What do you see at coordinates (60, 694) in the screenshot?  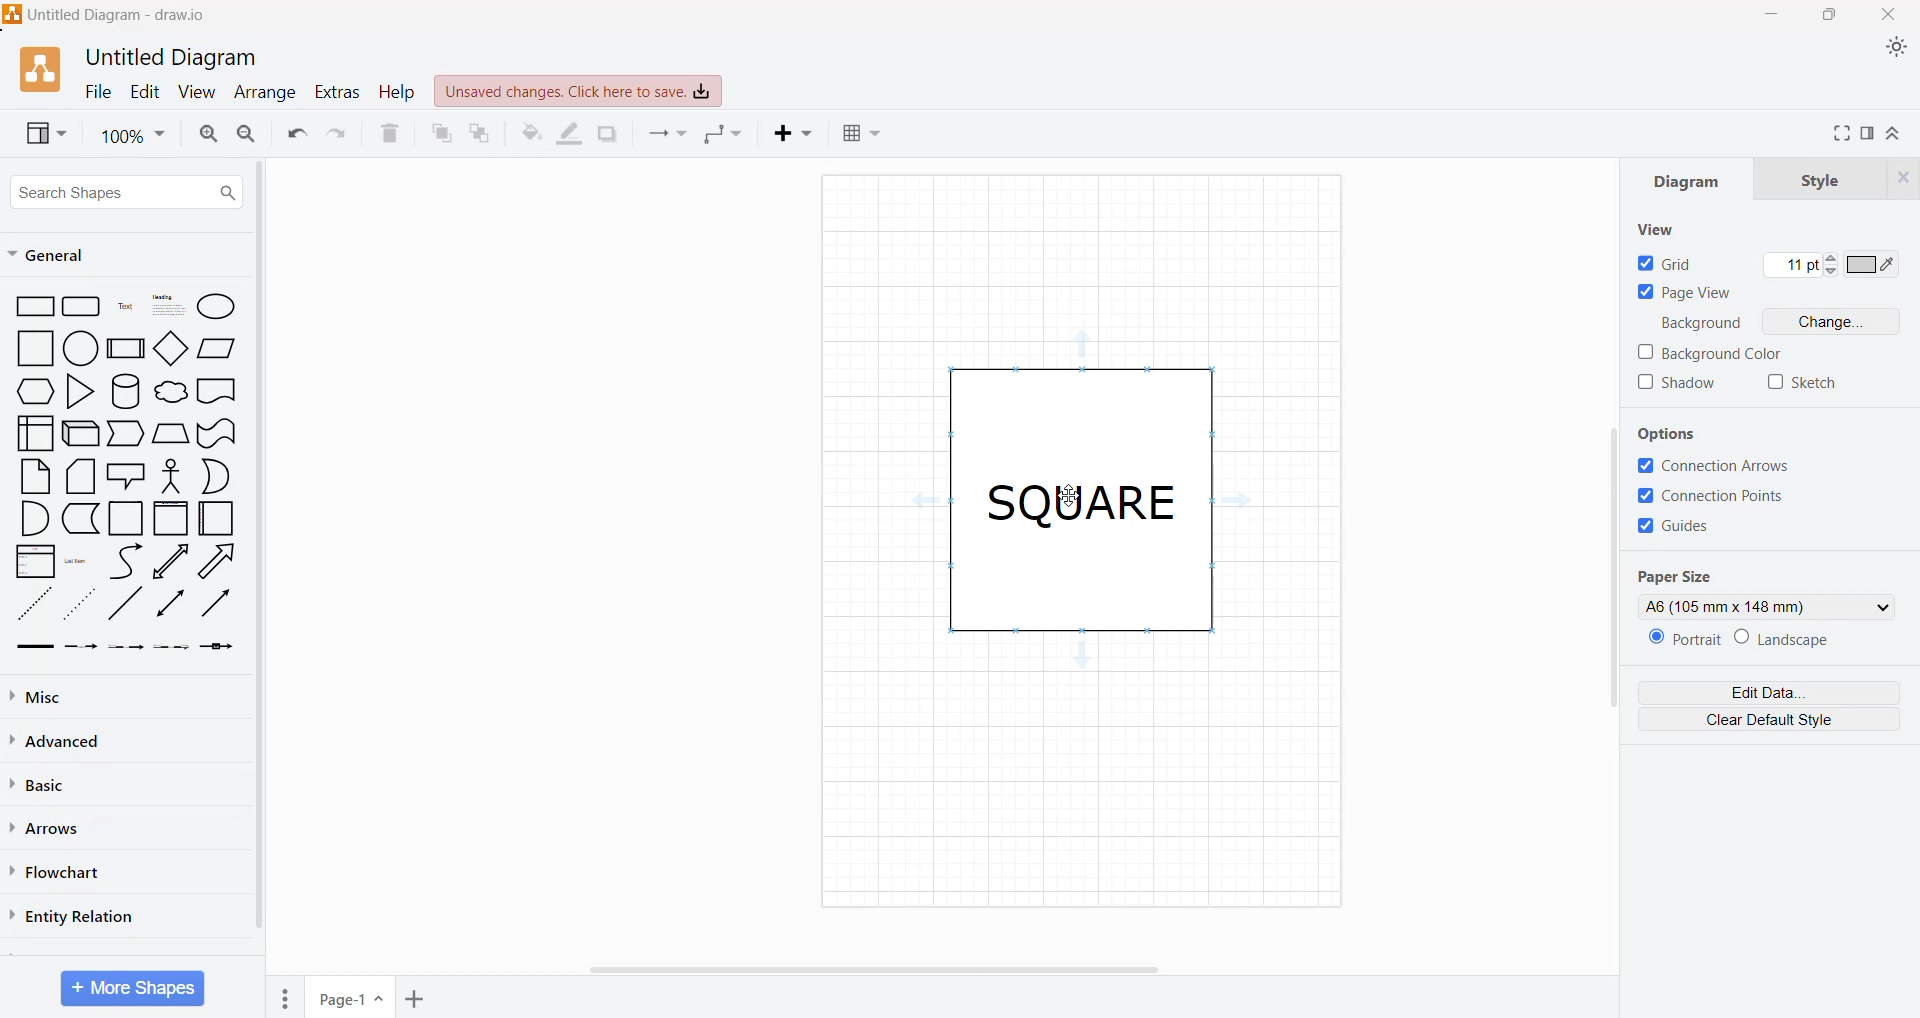 I see `Misc` at bounding box center [60, 694].